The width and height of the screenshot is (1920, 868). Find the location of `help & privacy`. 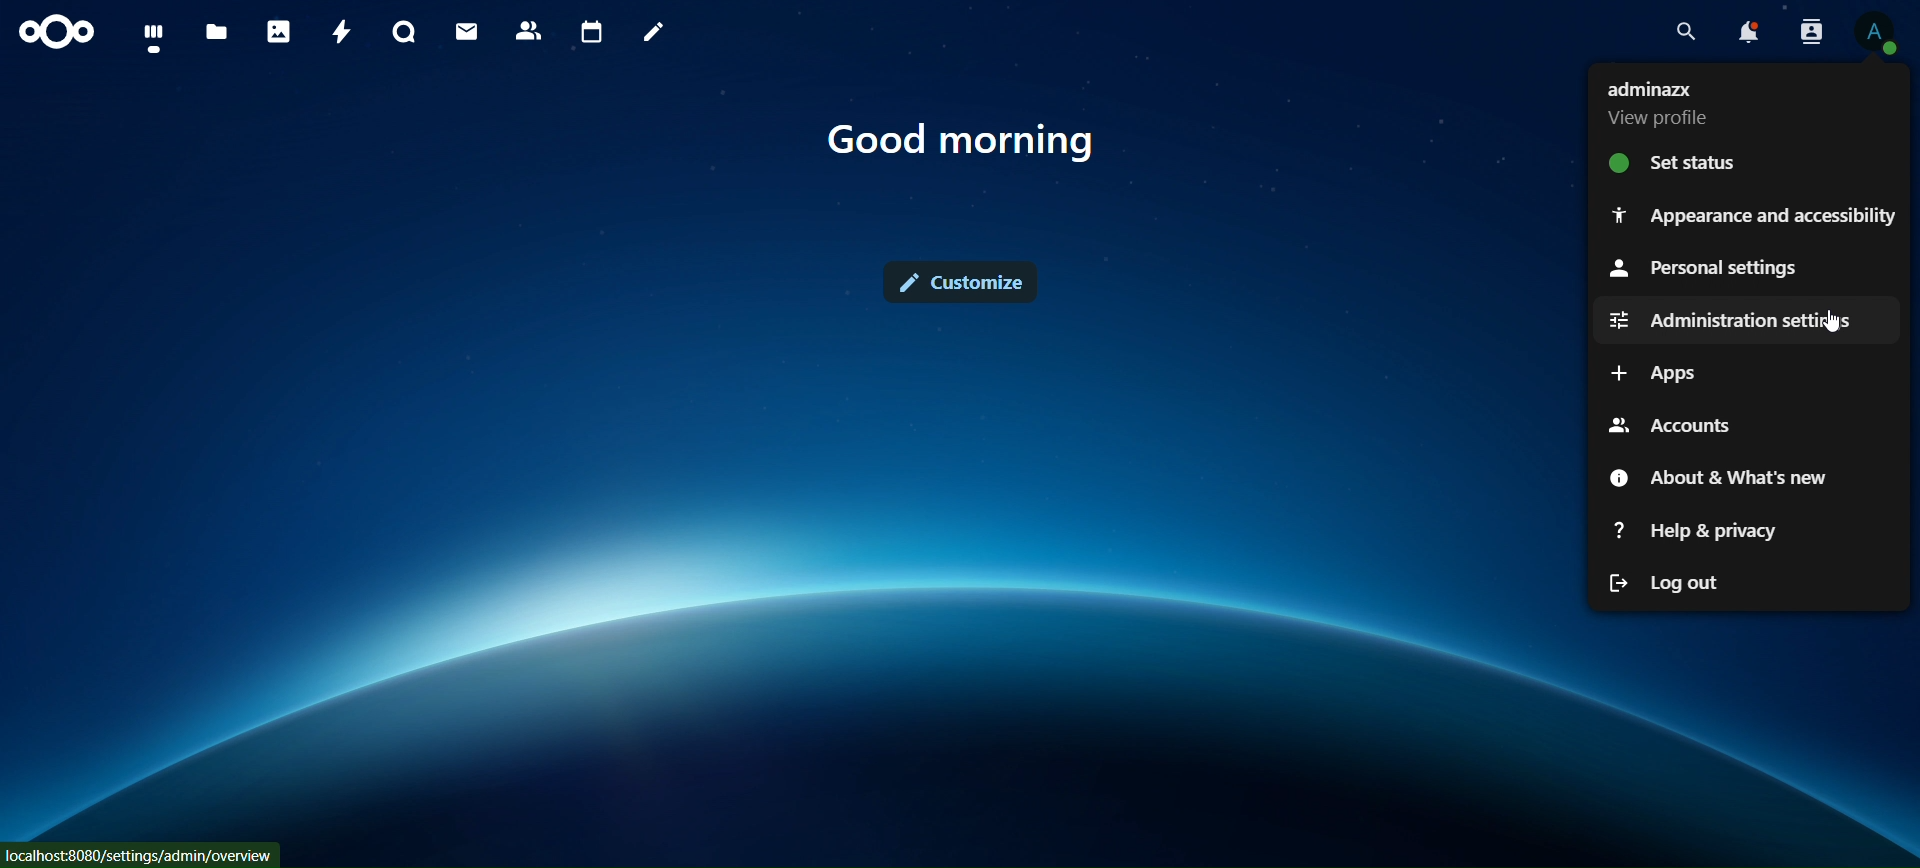

help & privacy is located at coordinates (1699, 532).